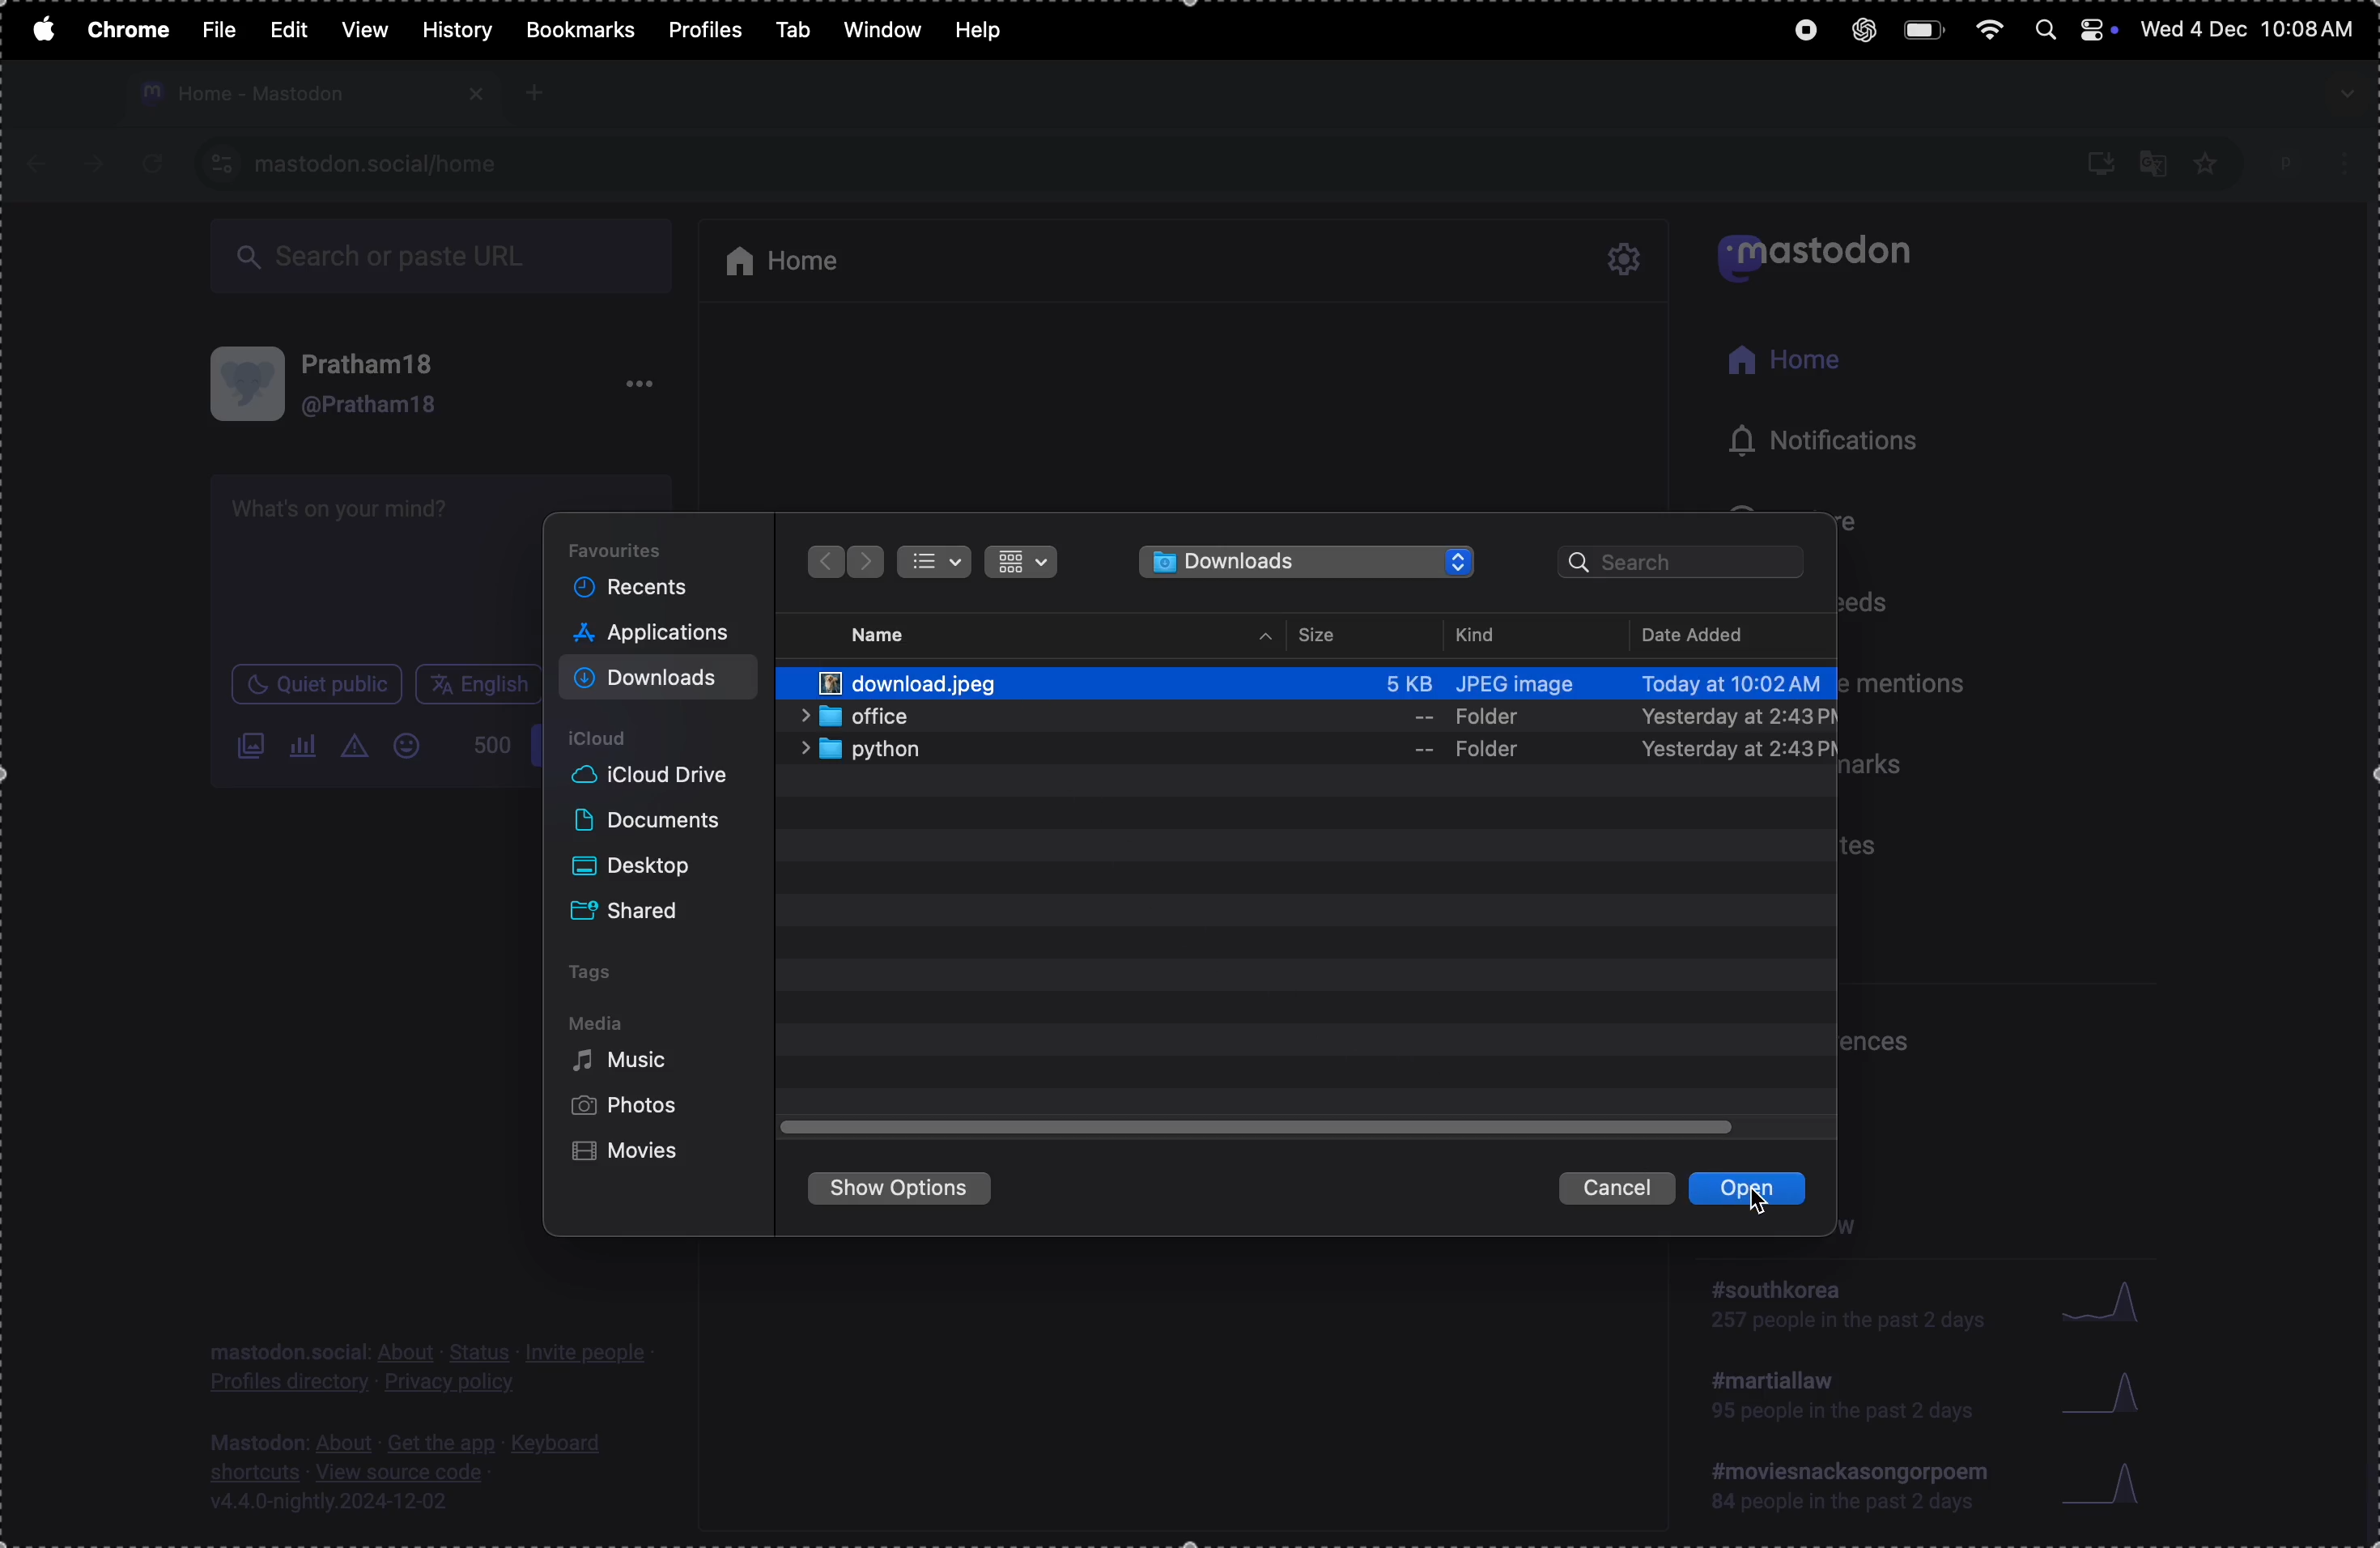 This screenshot has width=2380, height=1548. I want to click on setting, so click(1628, 261).